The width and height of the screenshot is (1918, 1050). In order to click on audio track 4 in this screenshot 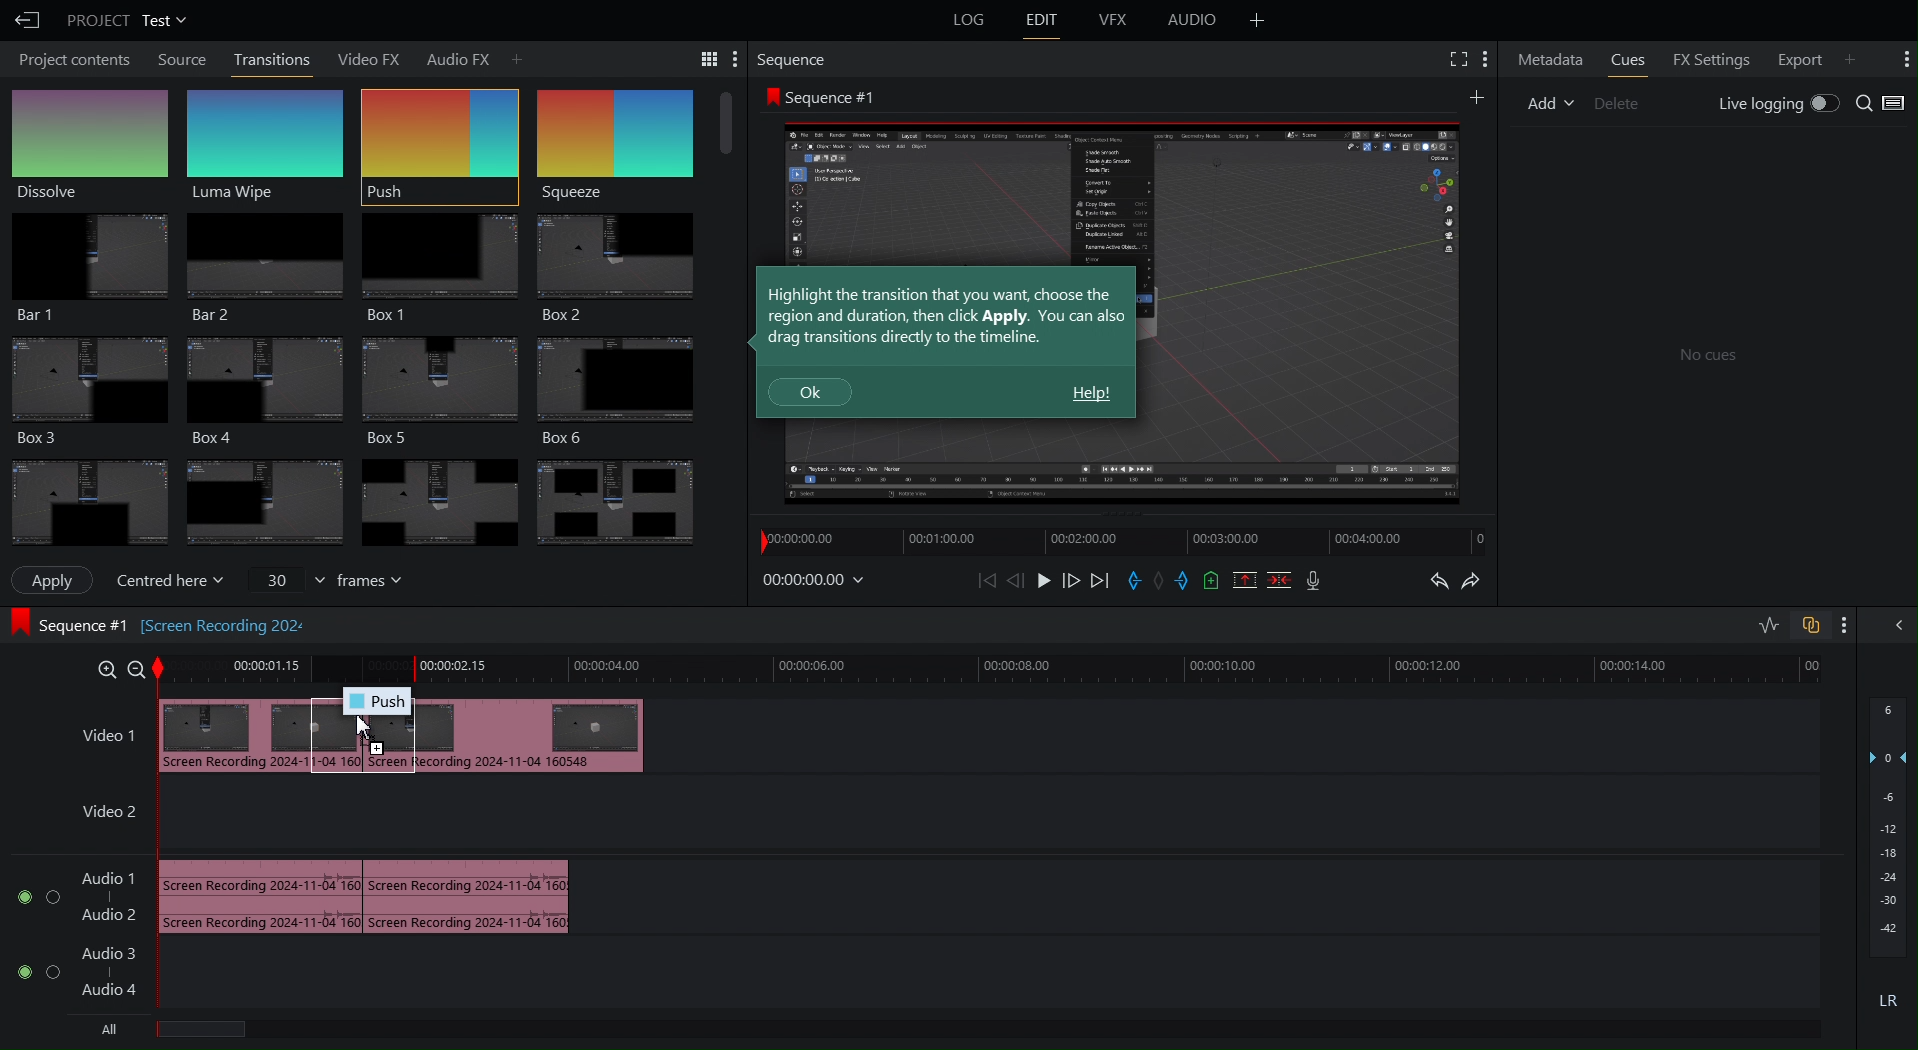, I will do `click(119, 992)`.